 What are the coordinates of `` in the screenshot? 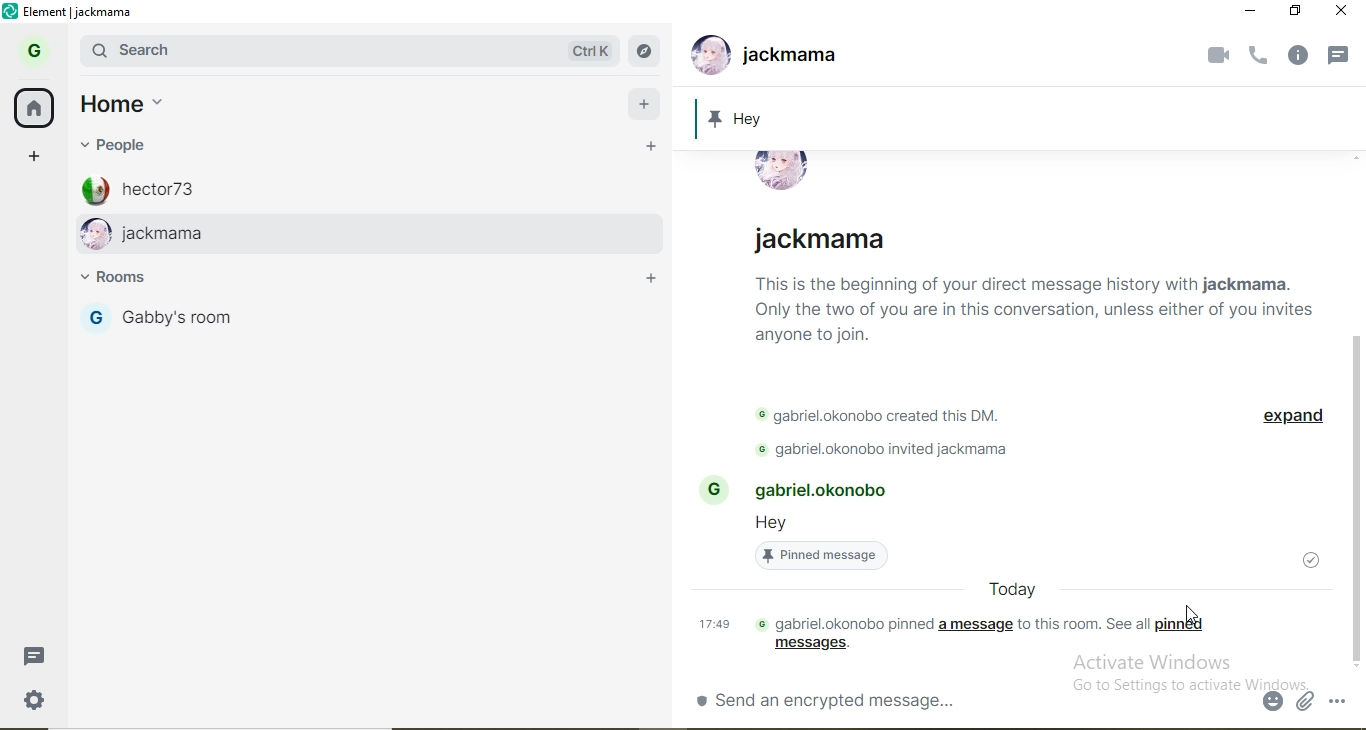 It's located at (825, 491).